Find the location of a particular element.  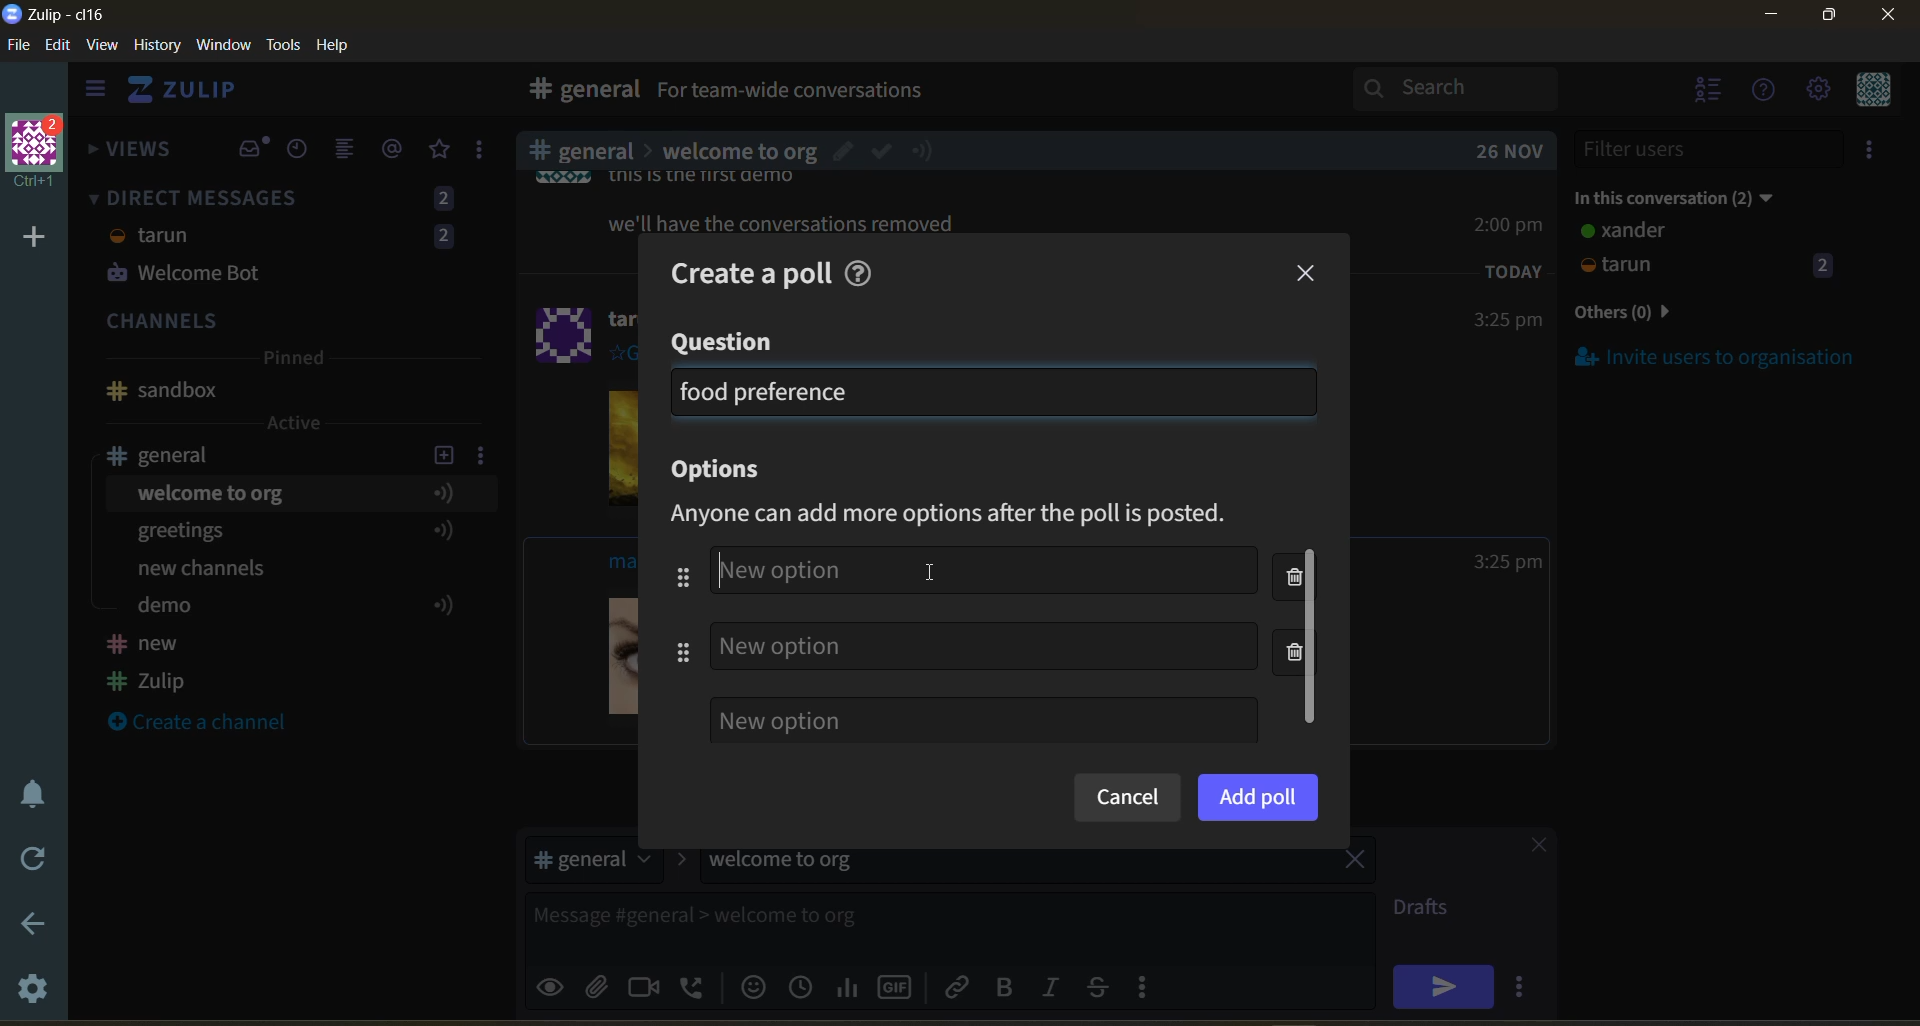

file is located at coordinates (20, 49).